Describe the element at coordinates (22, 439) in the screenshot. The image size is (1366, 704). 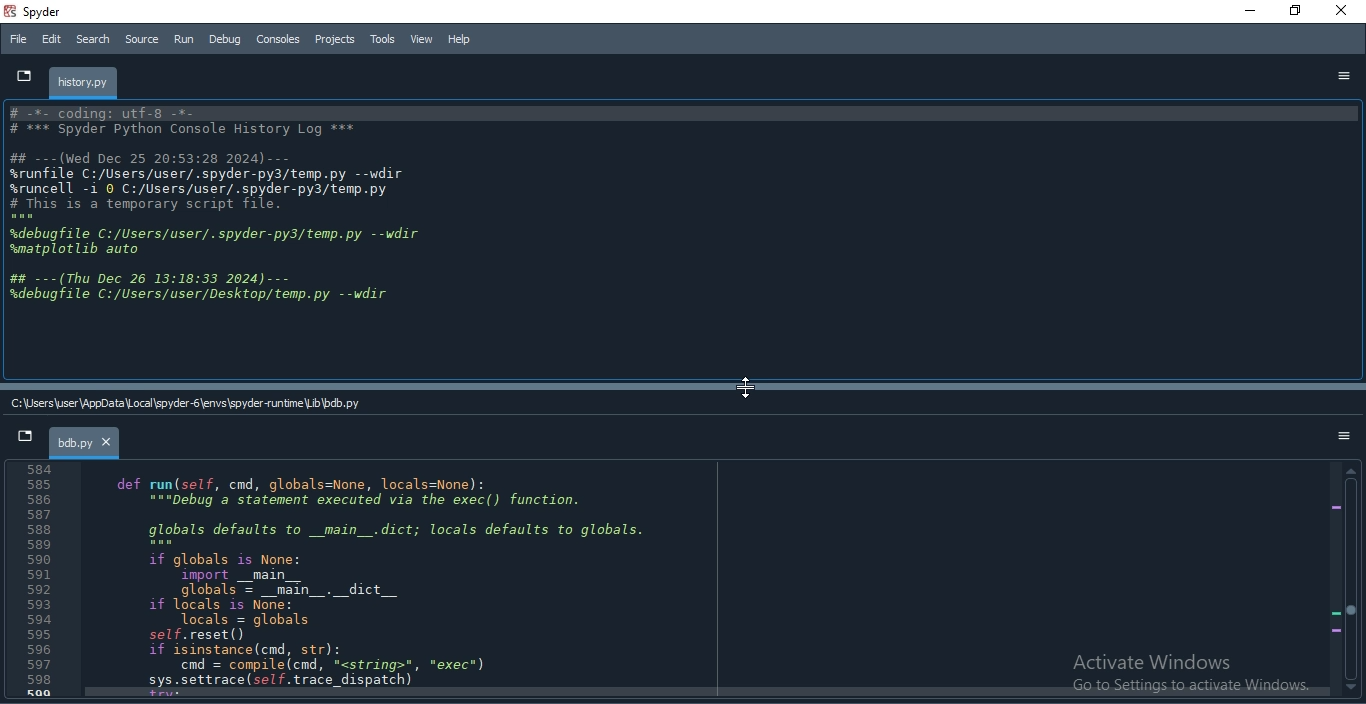
I see `dropdown` at that location.